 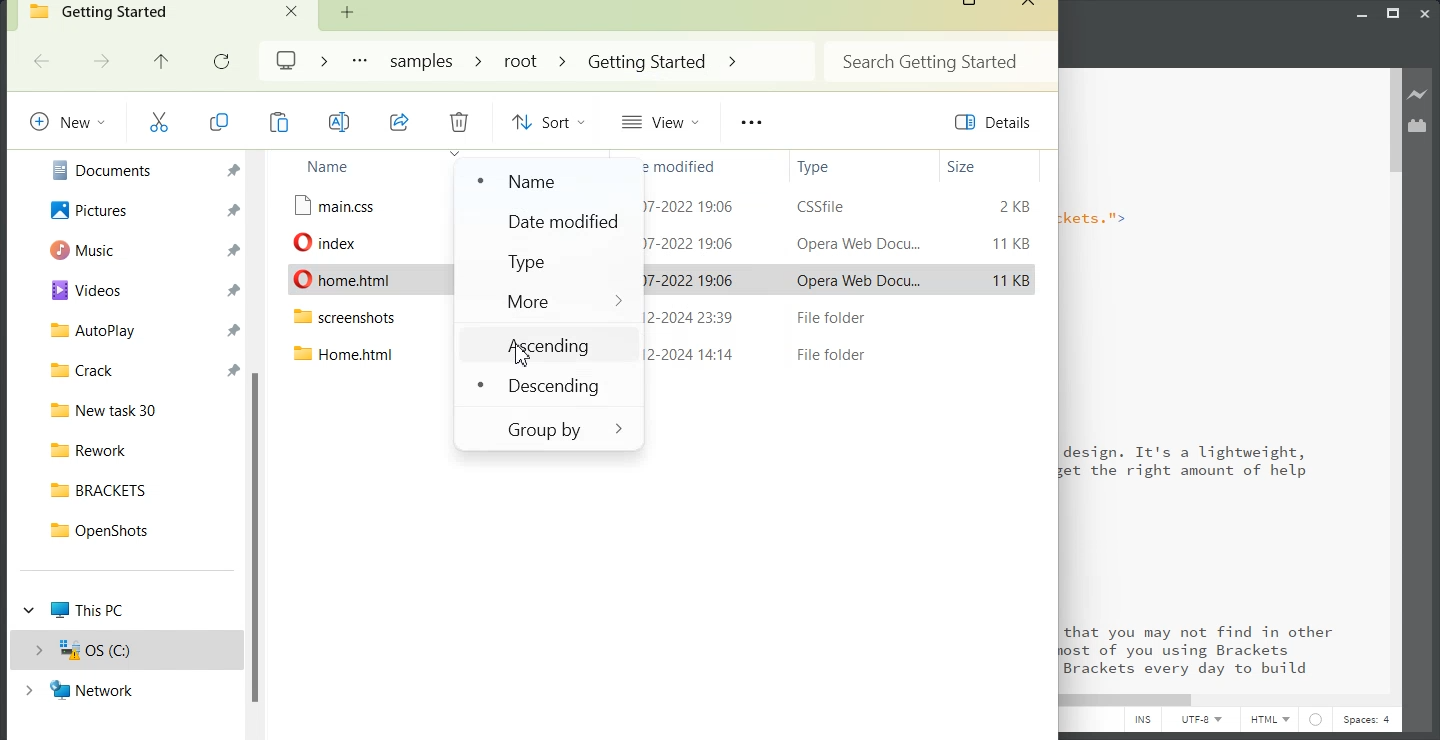 What do you see at coordinates (829, 317) in the screenshot?
I see `File Folder` at bounding box center [829, 317].